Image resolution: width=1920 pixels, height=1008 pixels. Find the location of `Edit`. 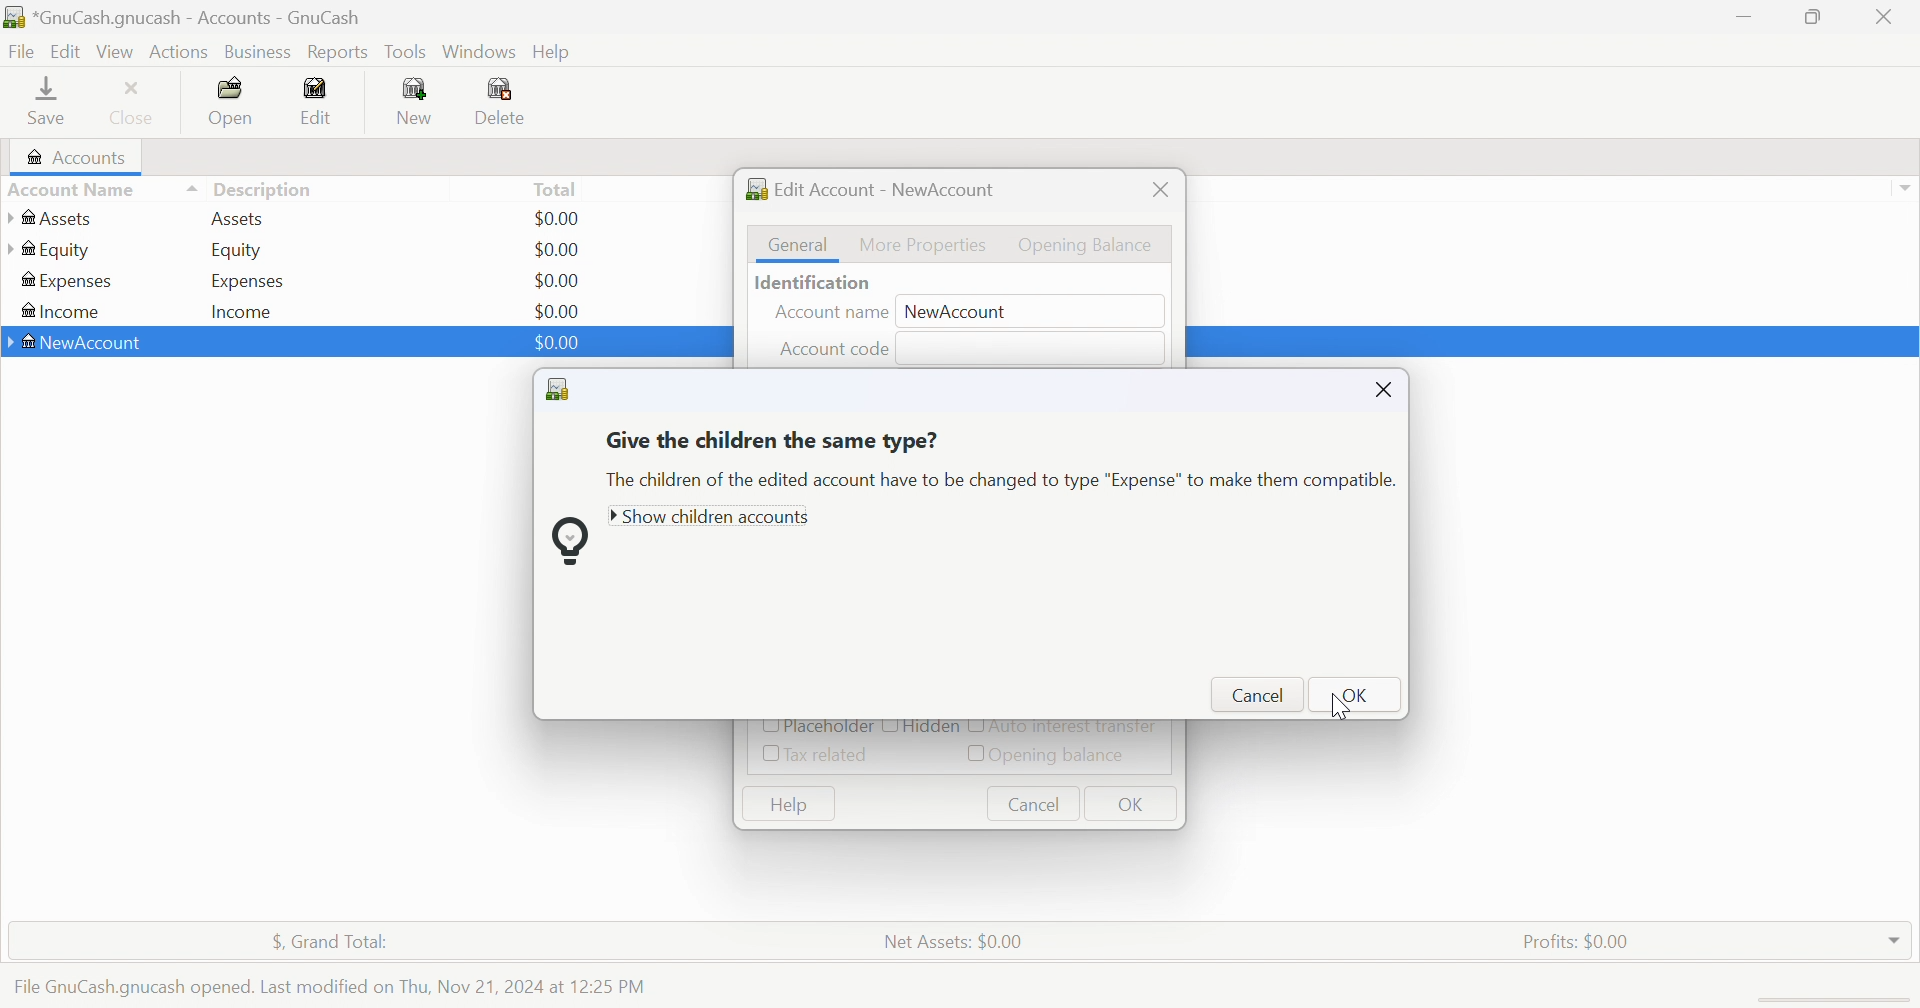

Edit is located at coordinates (316, 101).